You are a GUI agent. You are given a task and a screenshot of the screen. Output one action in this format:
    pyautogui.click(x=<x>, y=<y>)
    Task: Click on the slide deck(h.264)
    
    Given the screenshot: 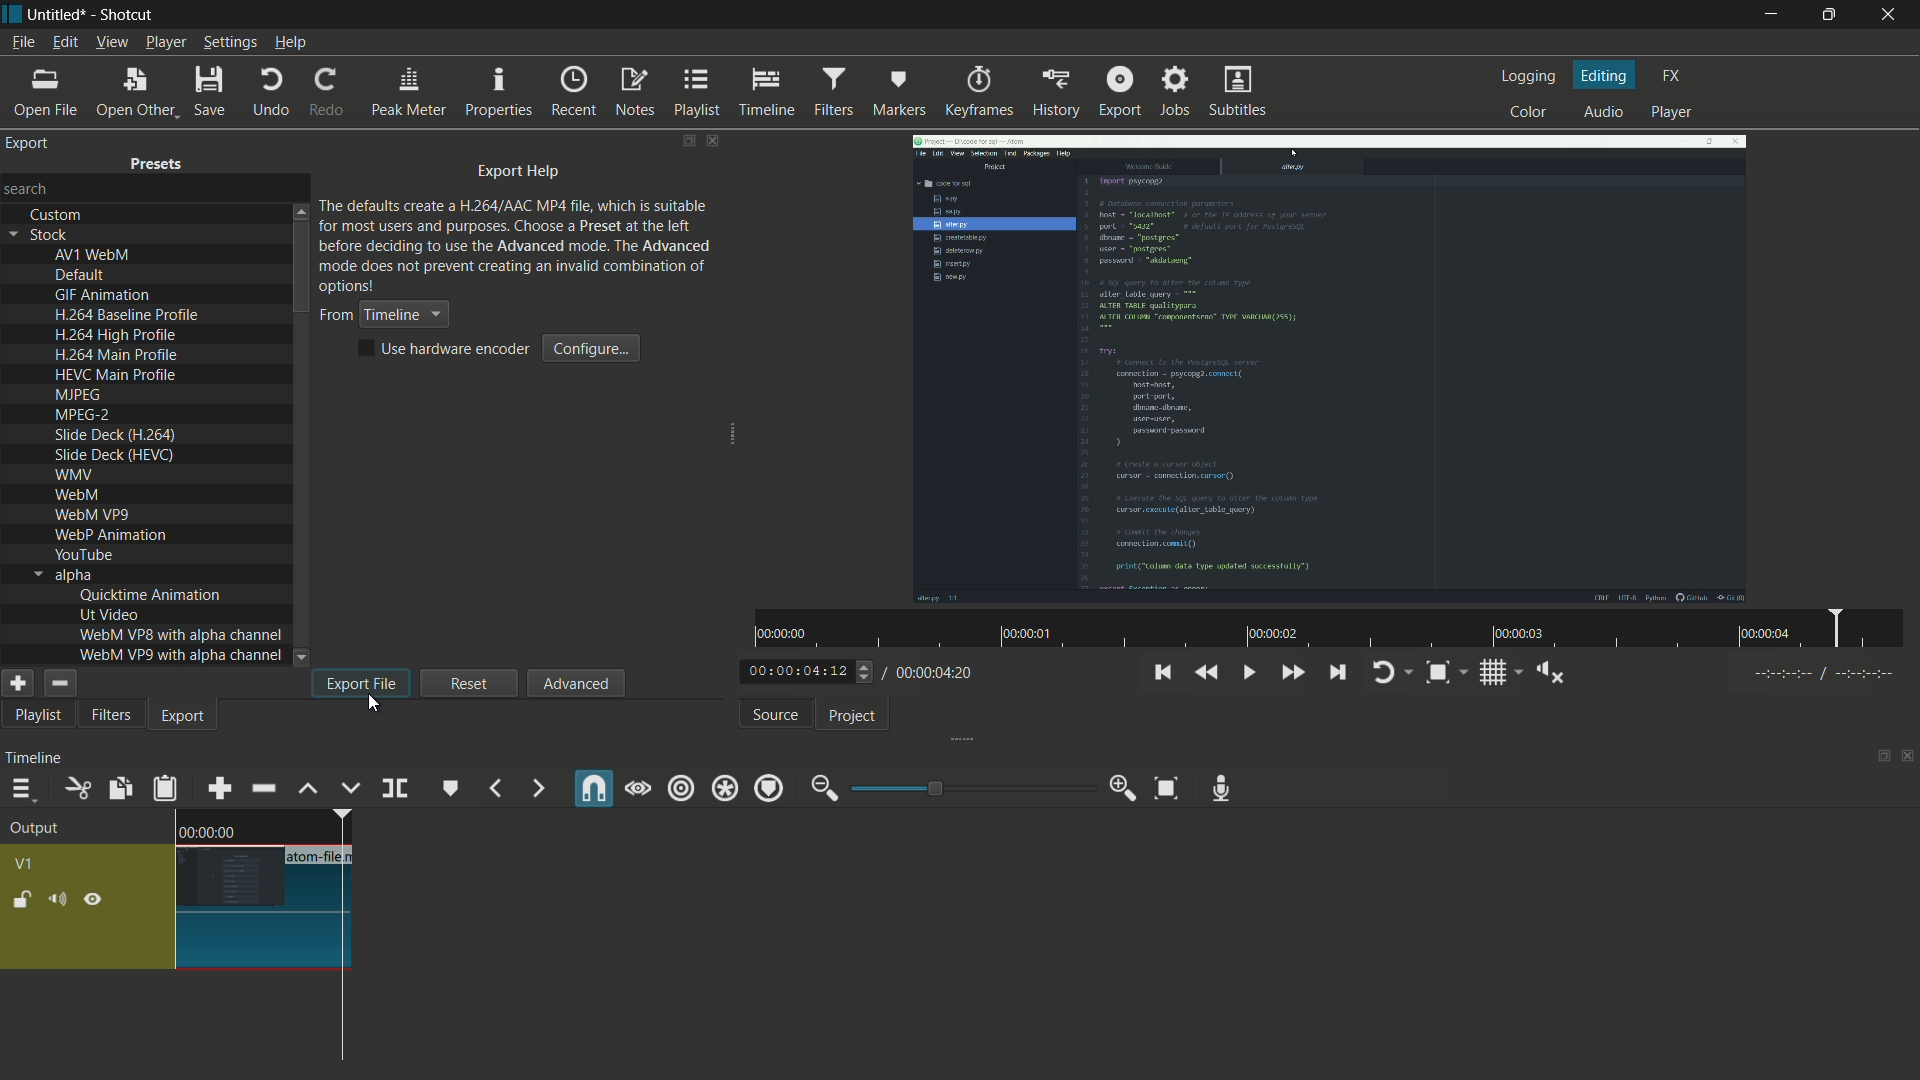 What is the action you would take?
    pyautogui.click(x=116, y=435)
    